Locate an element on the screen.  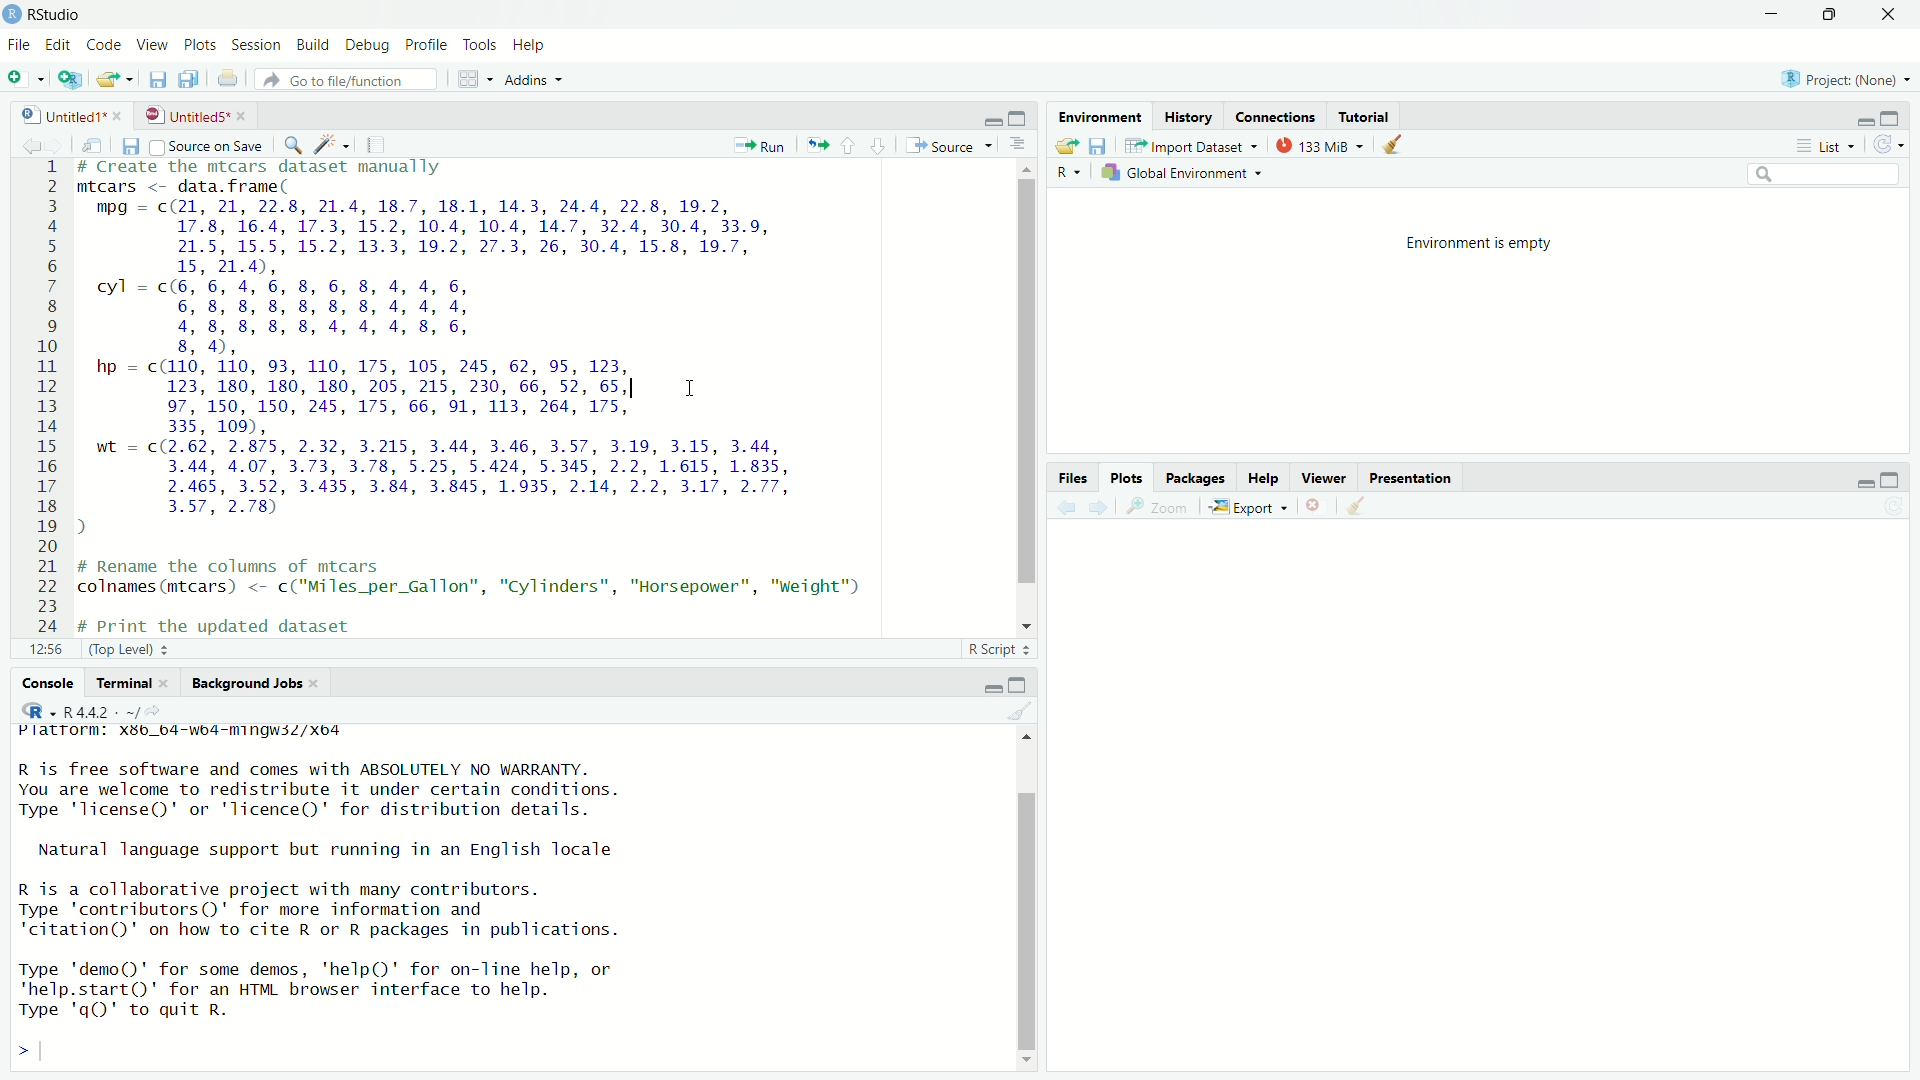
Edit is located at coordinates (57, 45).